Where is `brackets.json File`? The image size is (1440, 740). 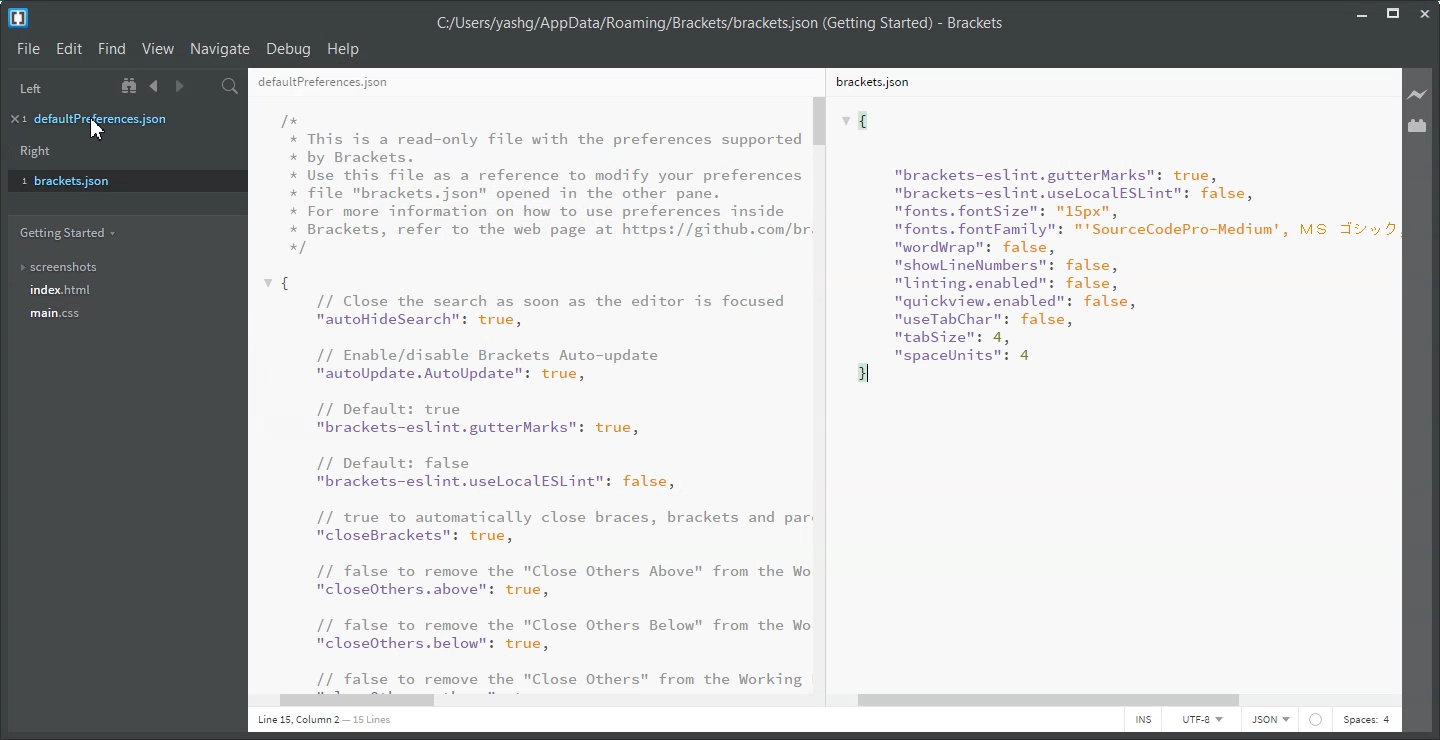 brackets.json File is located at coordinates (1103, 83).